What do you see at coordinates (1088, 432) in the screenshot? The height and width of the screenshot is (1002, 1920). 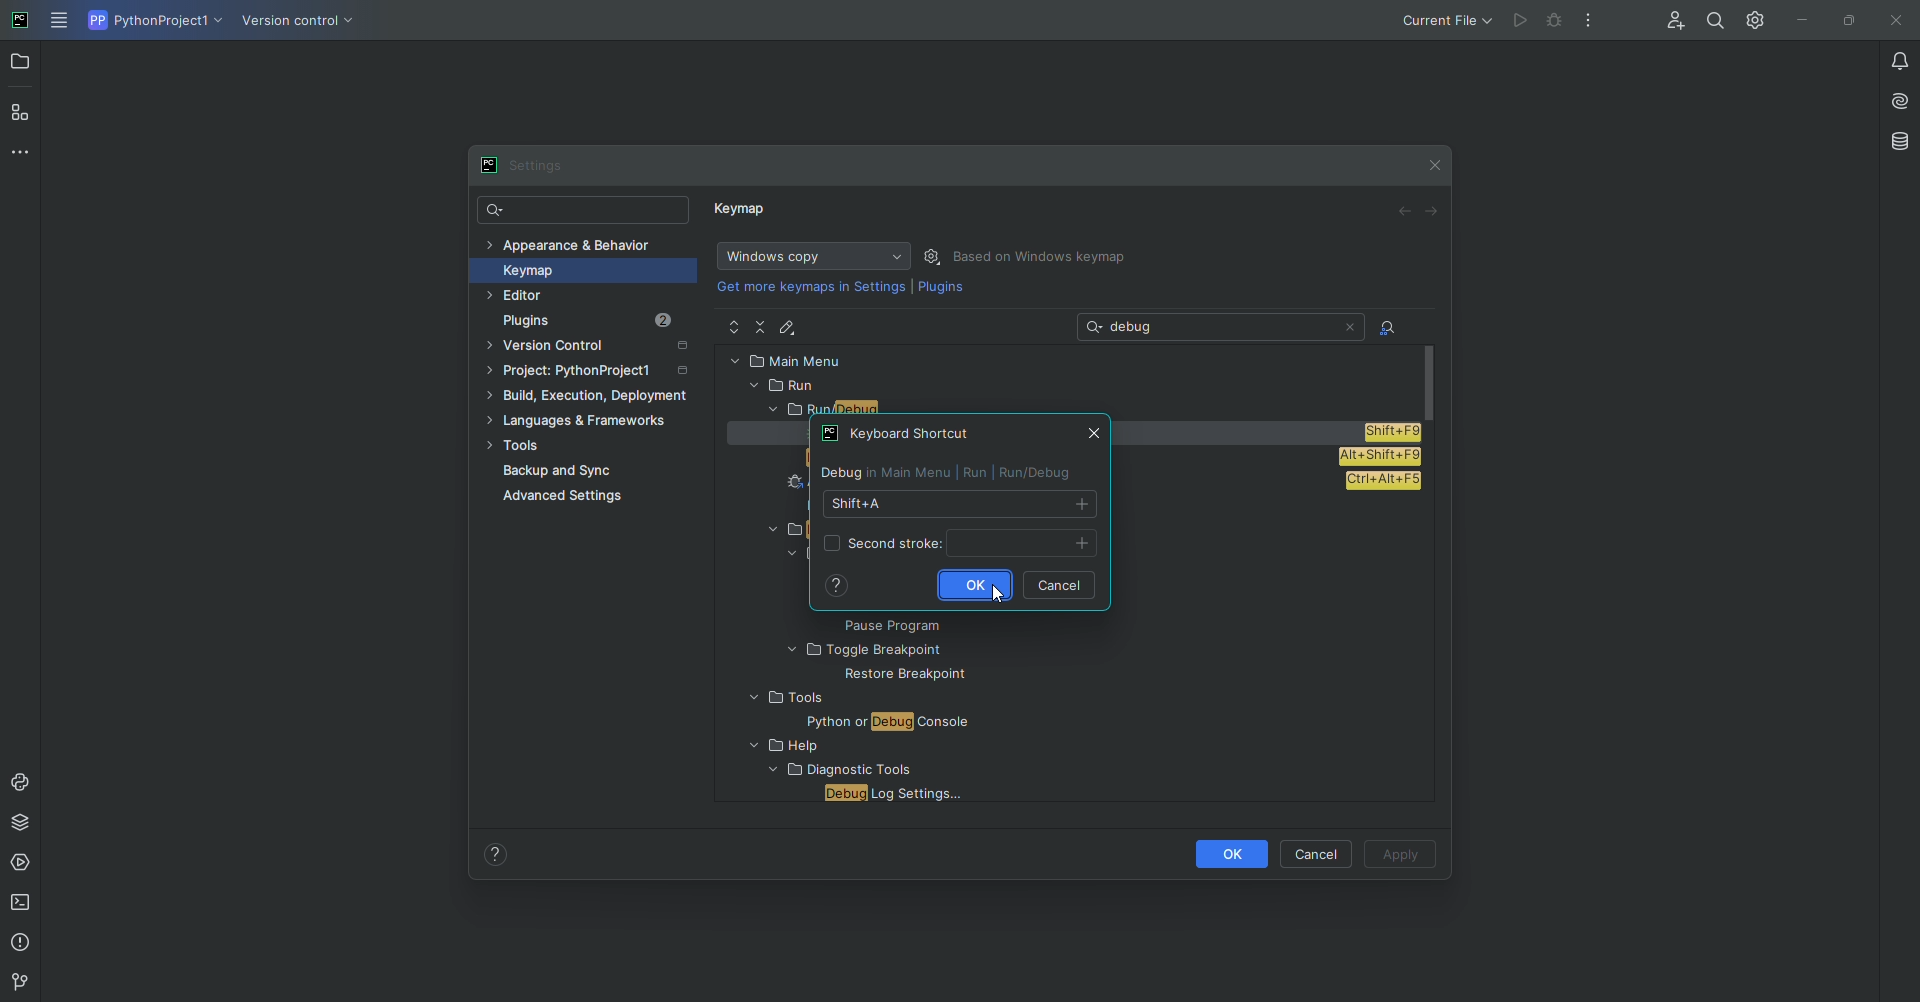 I see `Close` at bounding box center [1088, 432].